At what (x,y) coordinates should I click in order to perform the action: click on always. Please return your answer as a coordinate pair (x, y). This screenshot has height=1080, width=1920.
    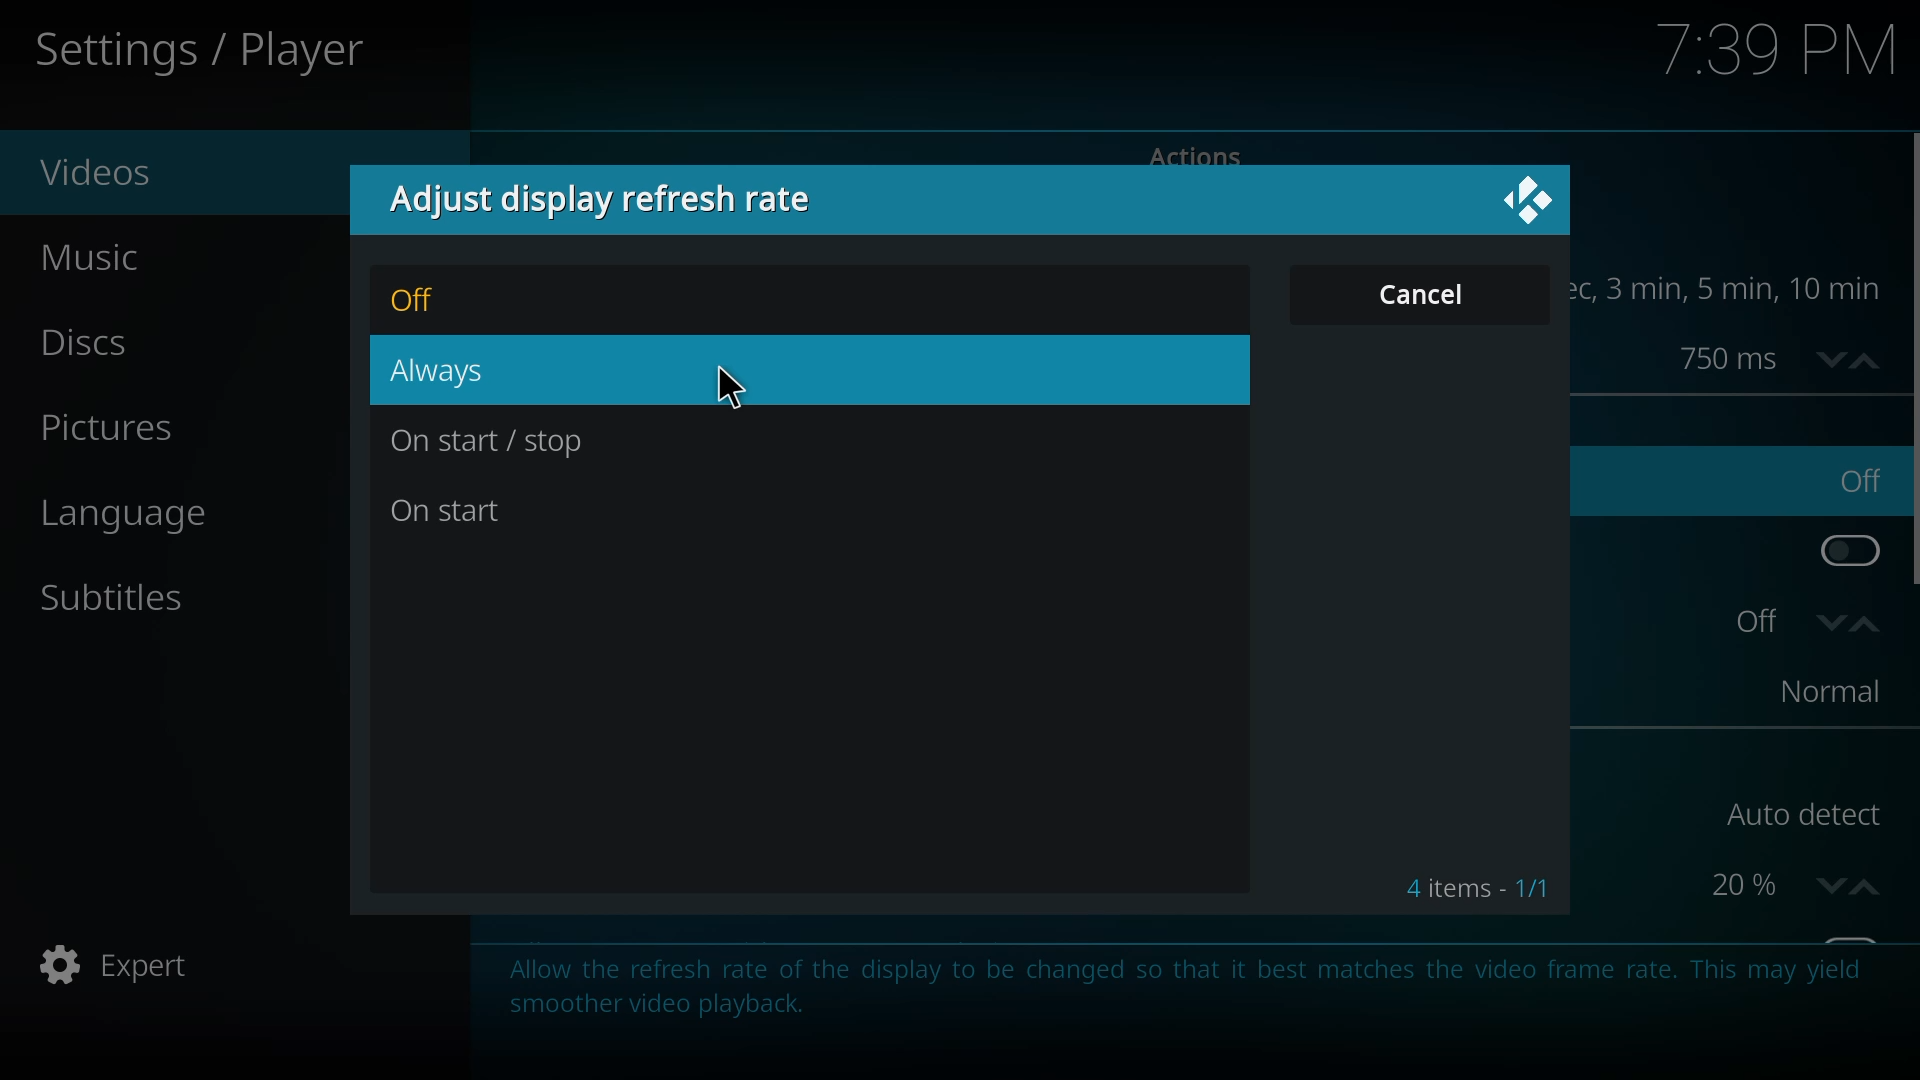
    Looking at the image, I should click on (450, 370).